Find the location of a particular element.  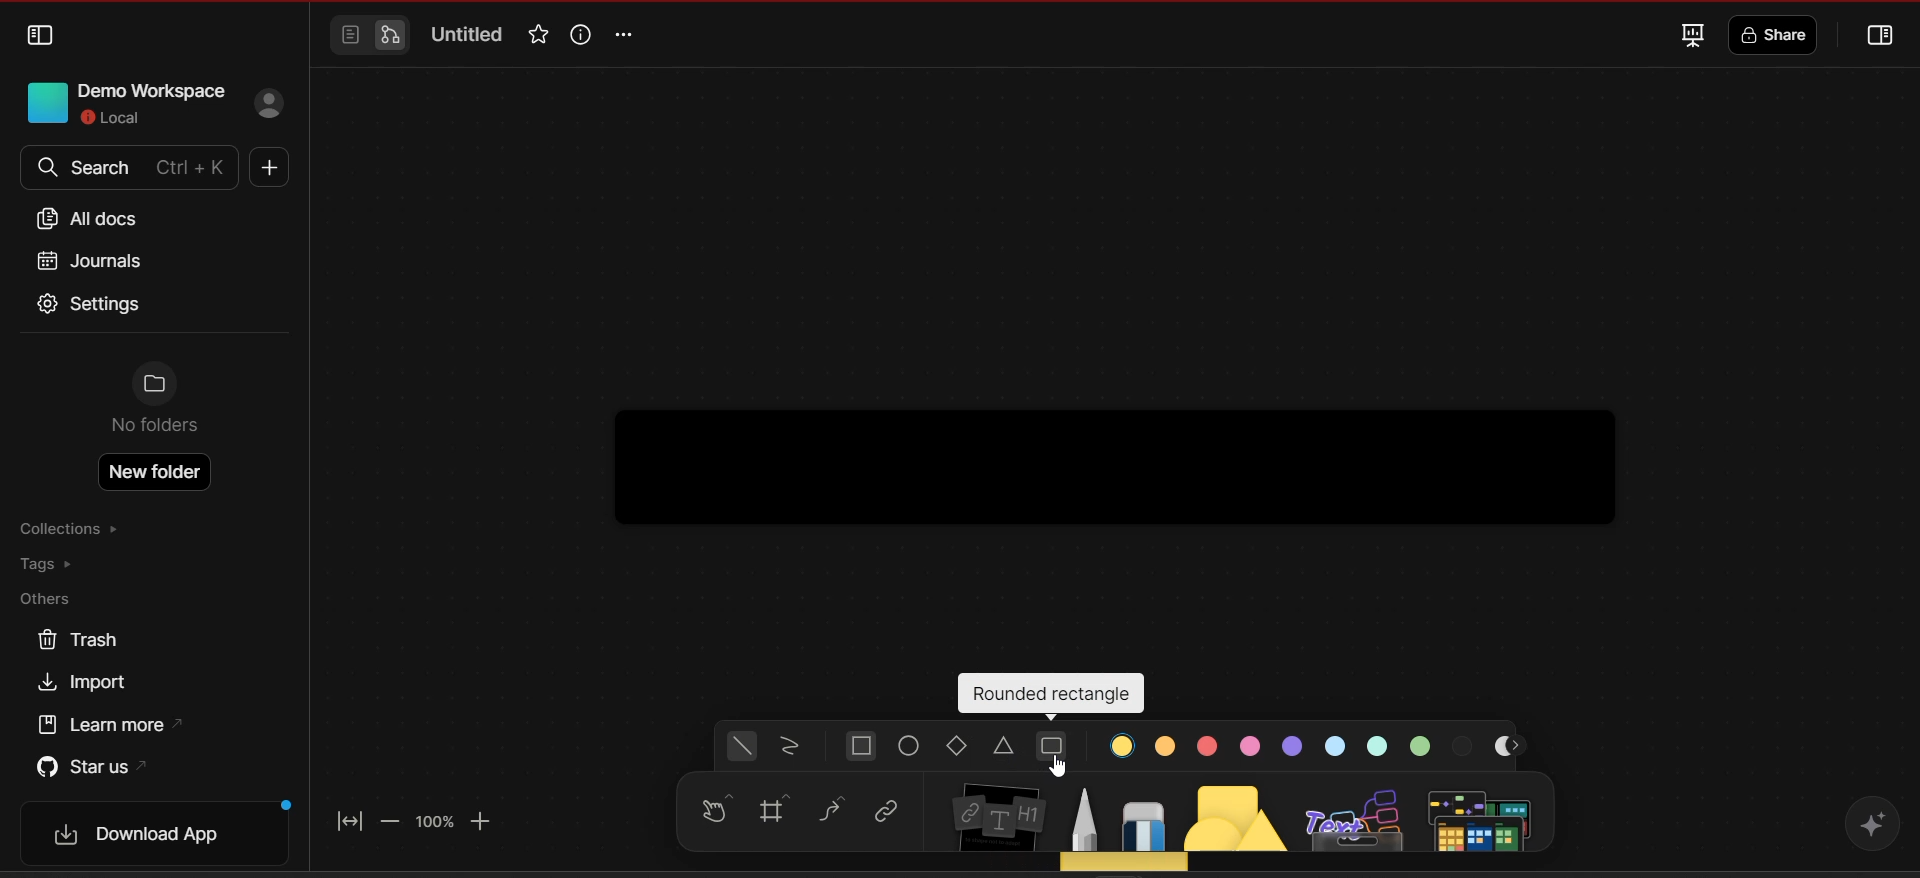

download app is located at coordinates (162, 834).